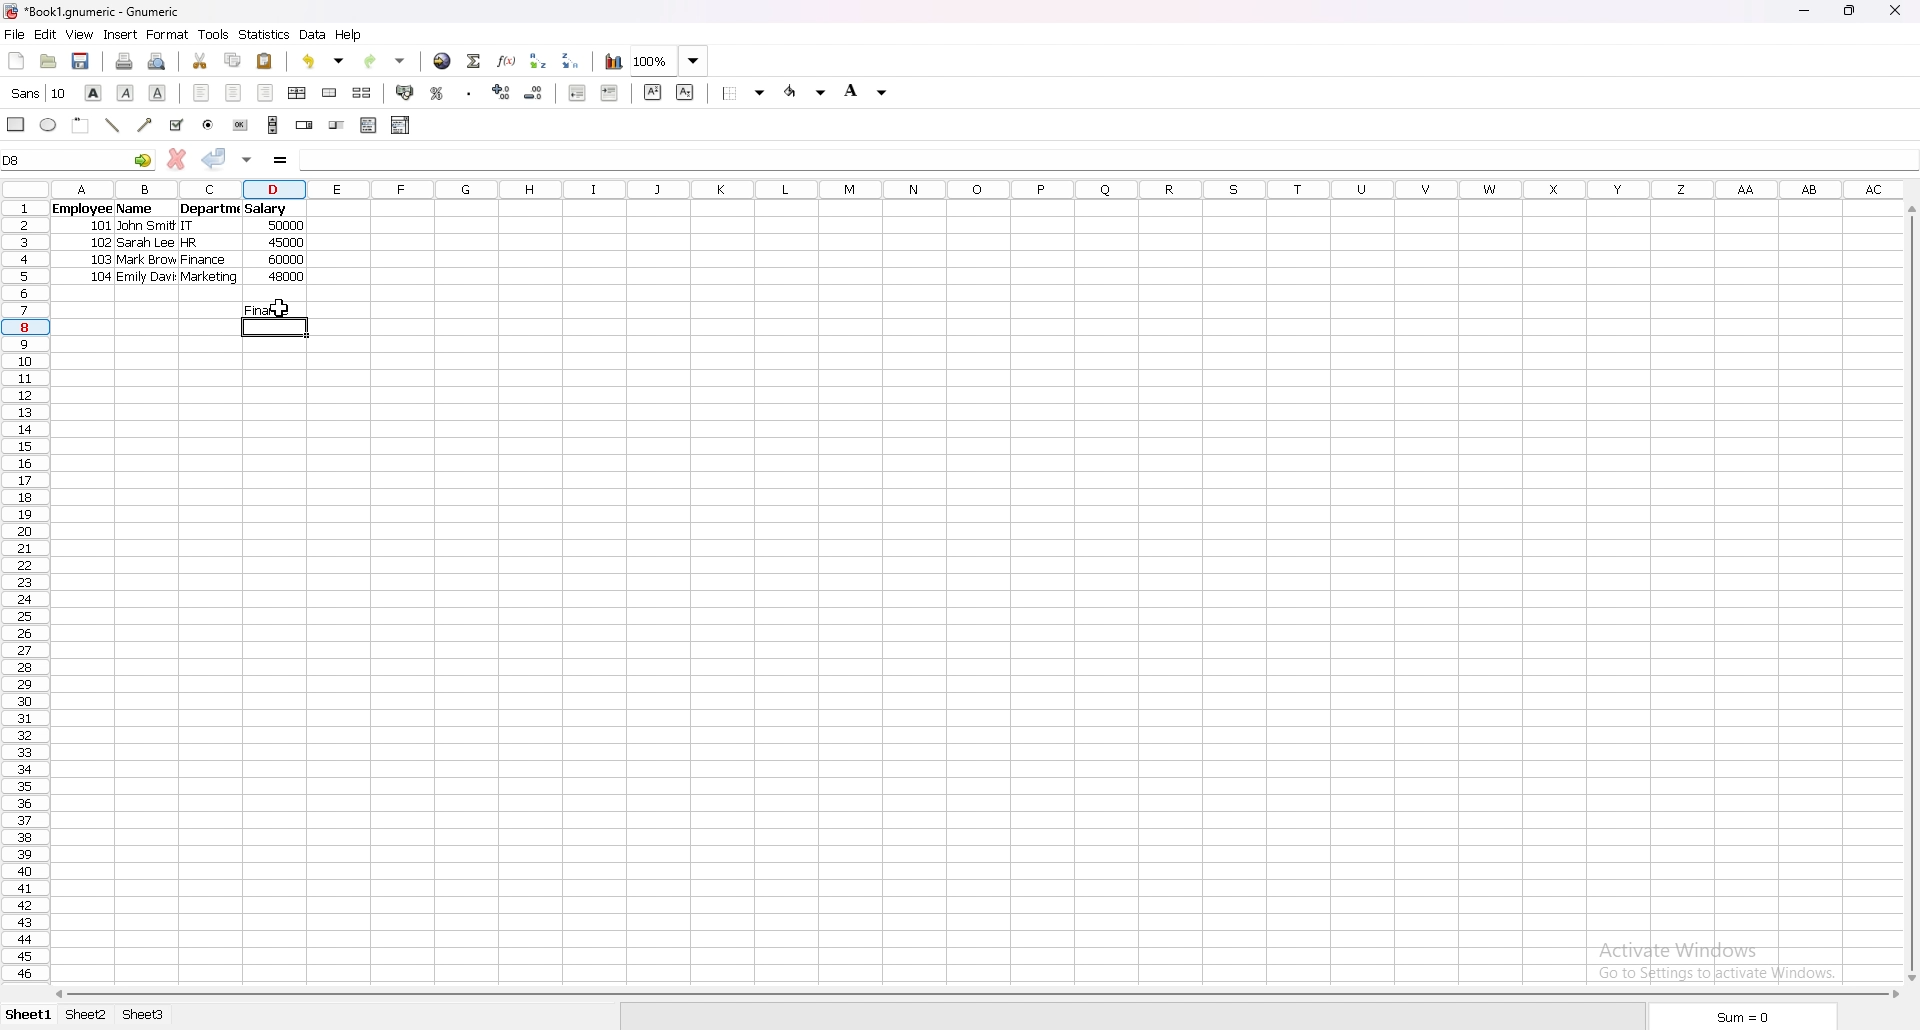 This screenshot has width=1920, height=1030. What do you see at coordinates (336, 124) in the screenshot?
I see `slider` at bounding box center [336, 124].